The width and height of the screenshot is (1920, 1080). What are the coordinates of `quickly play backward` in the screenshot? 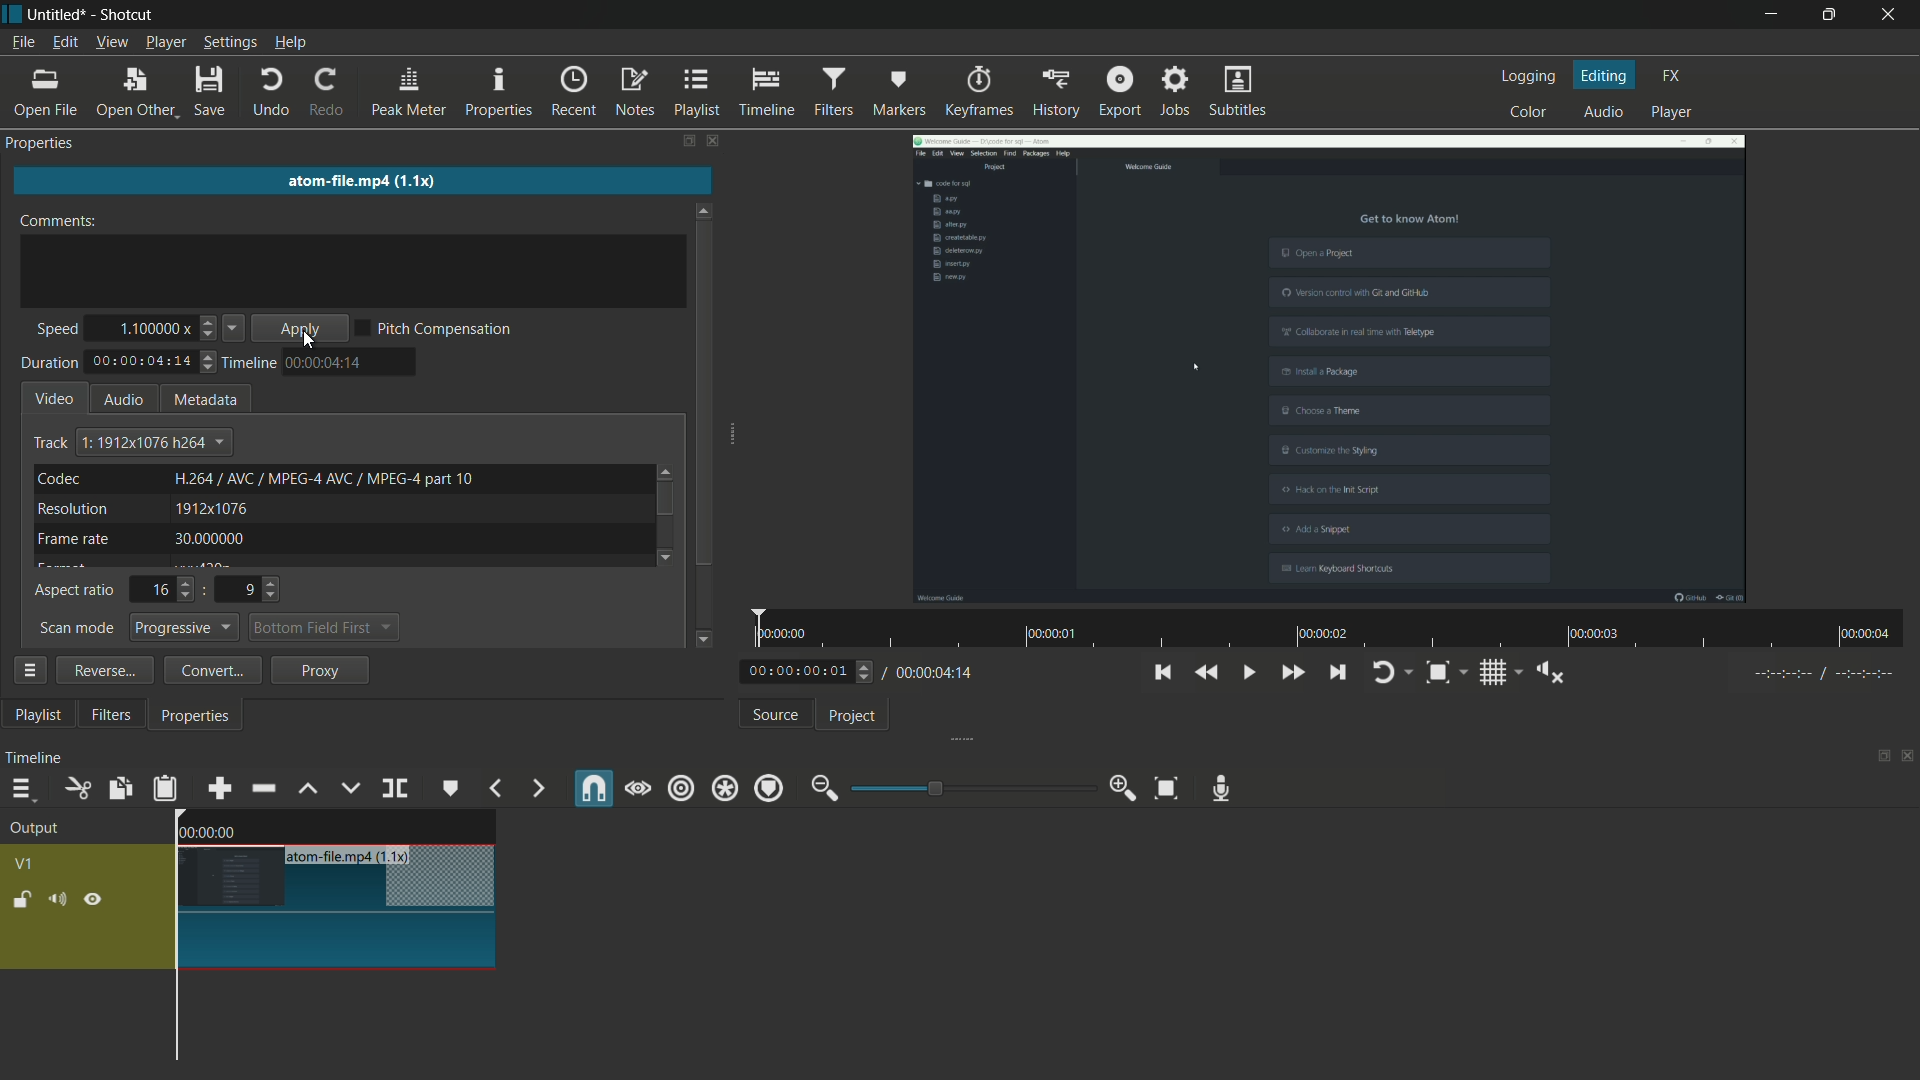 It's located at (1208, 673).